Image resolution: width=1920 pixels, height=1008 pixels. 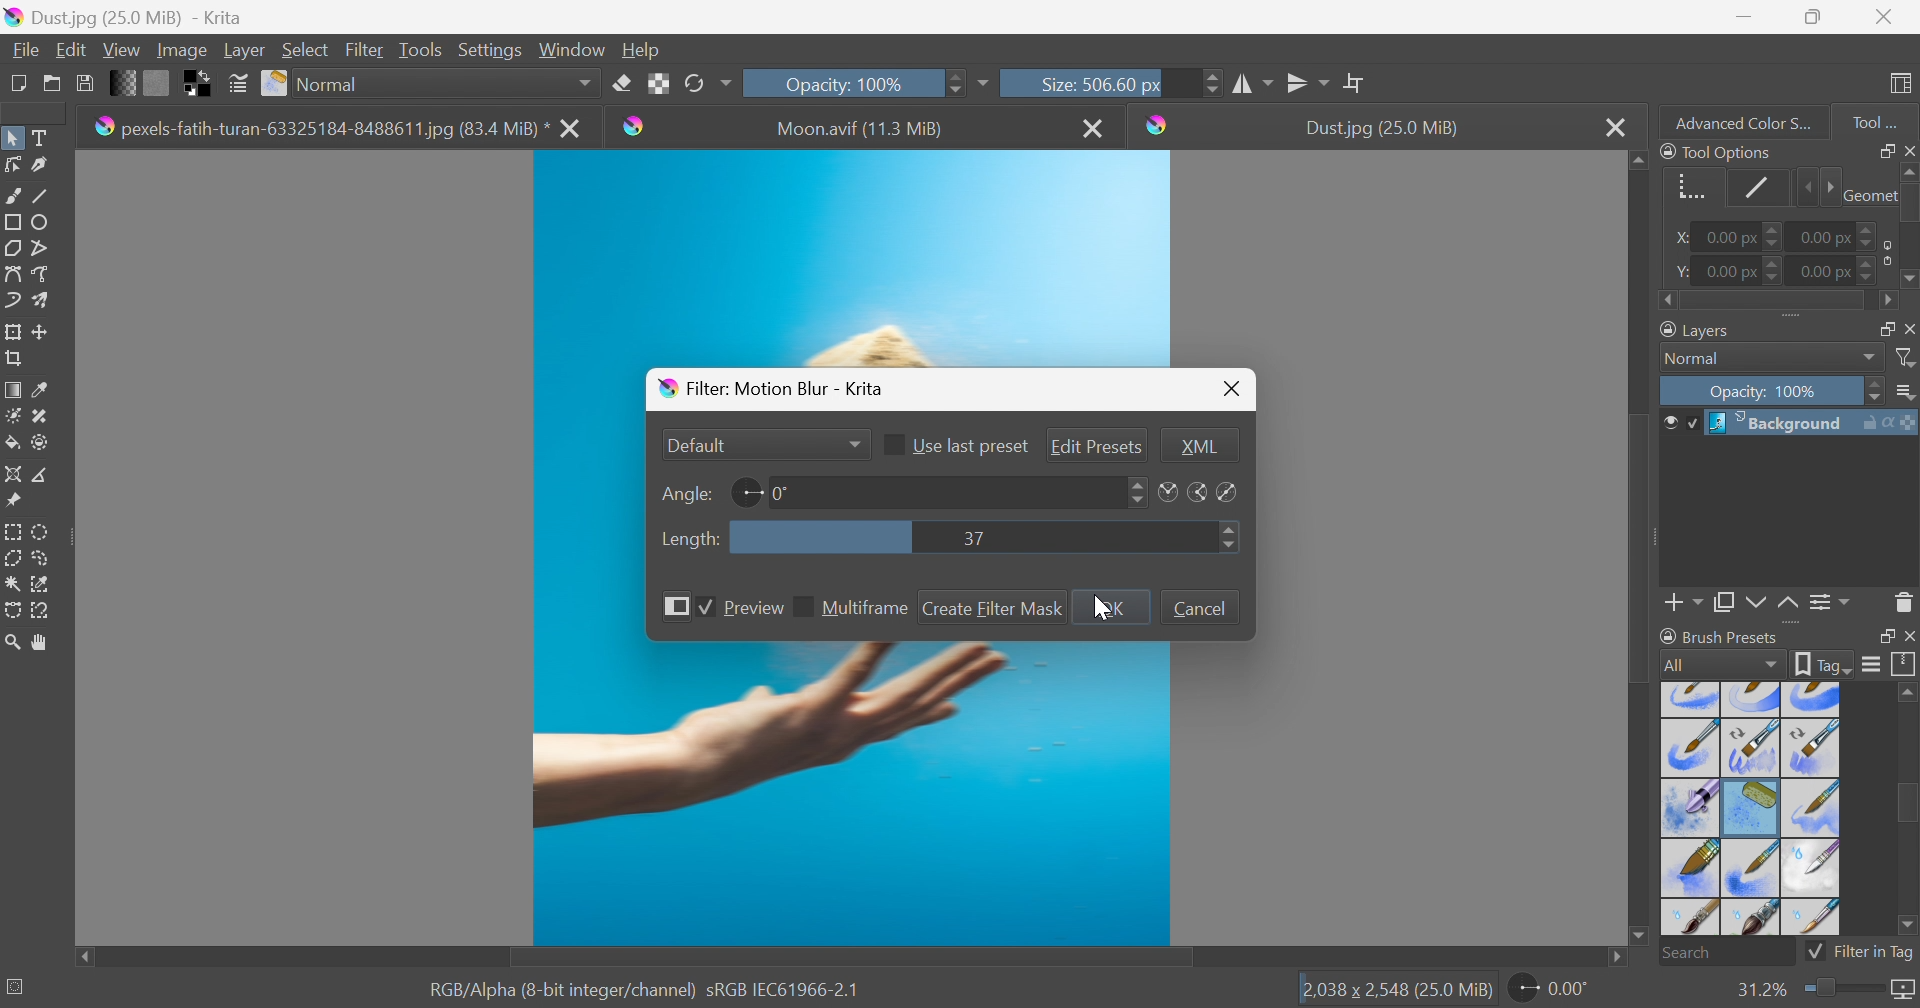 I want to click on Close, so click(x=1908, y=637).